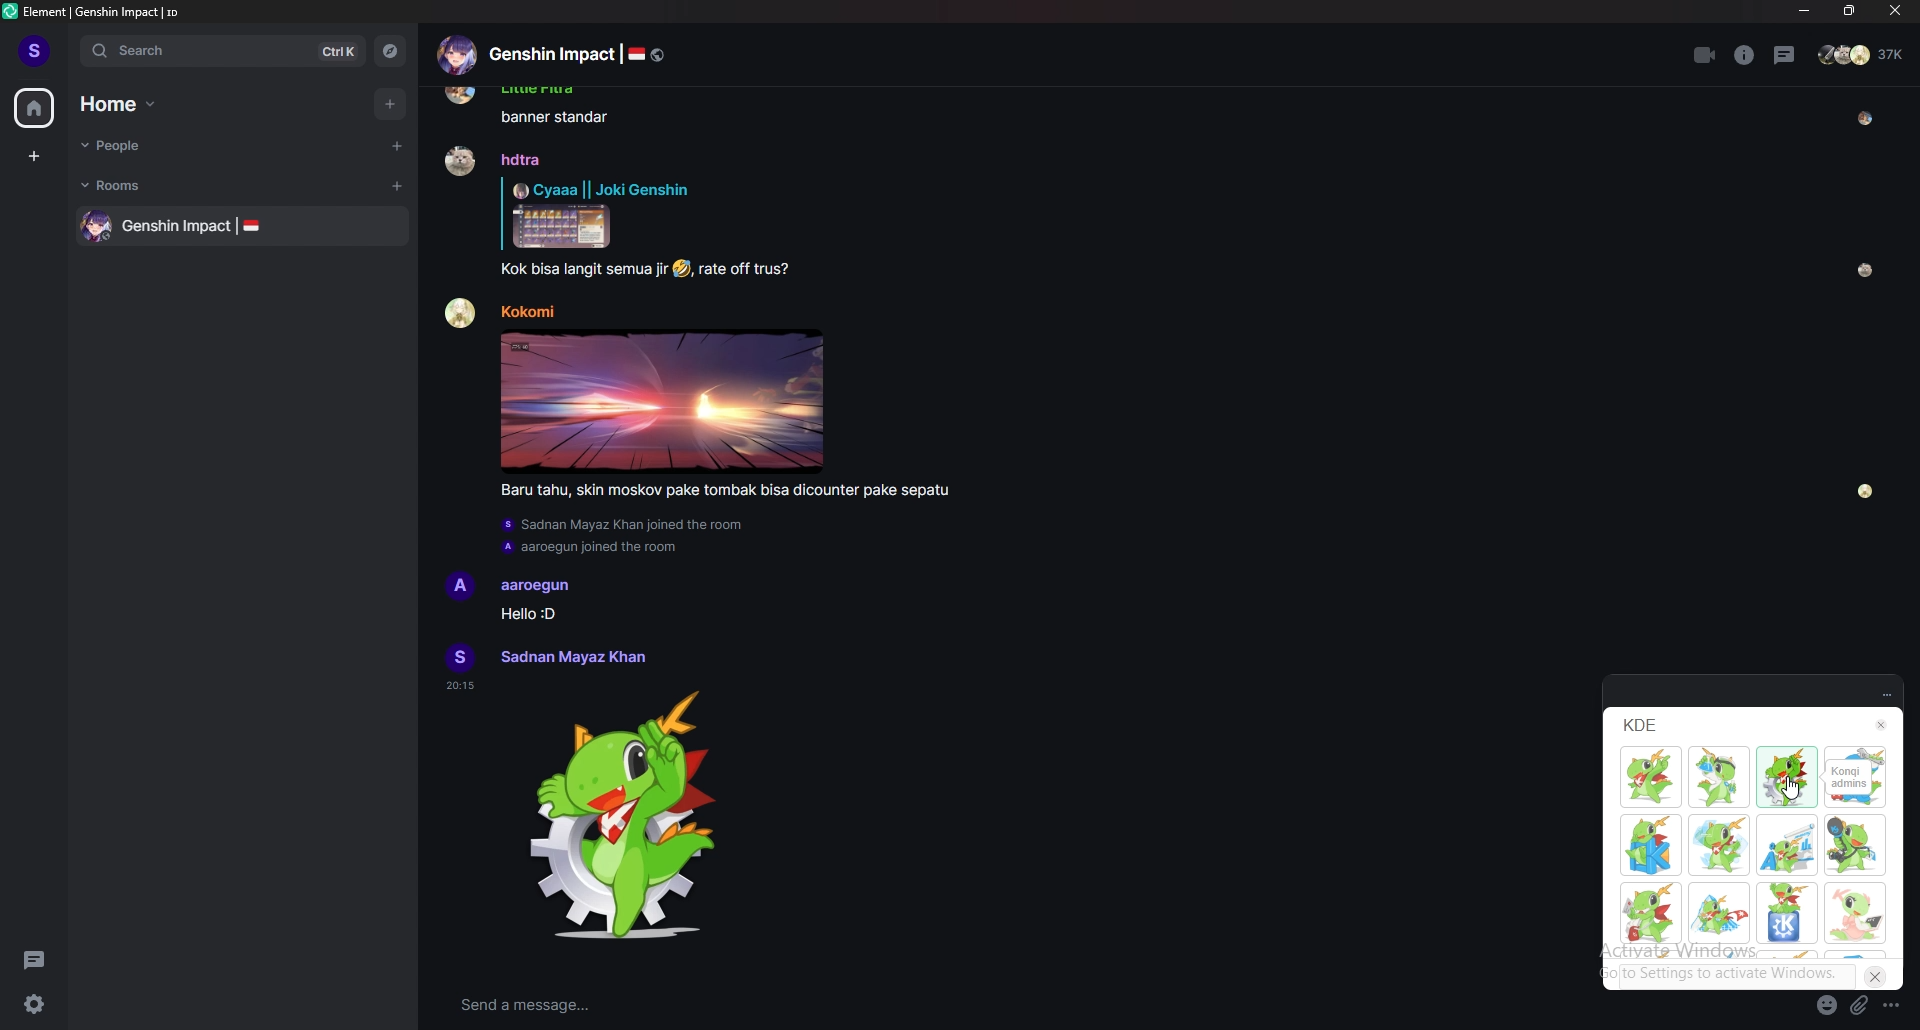 Image resolution: width=1920 pixels, height=1030 pixels. Describe the element at coordinates (1859, 1006) in the screenshot. I see `Attach file` at that location.